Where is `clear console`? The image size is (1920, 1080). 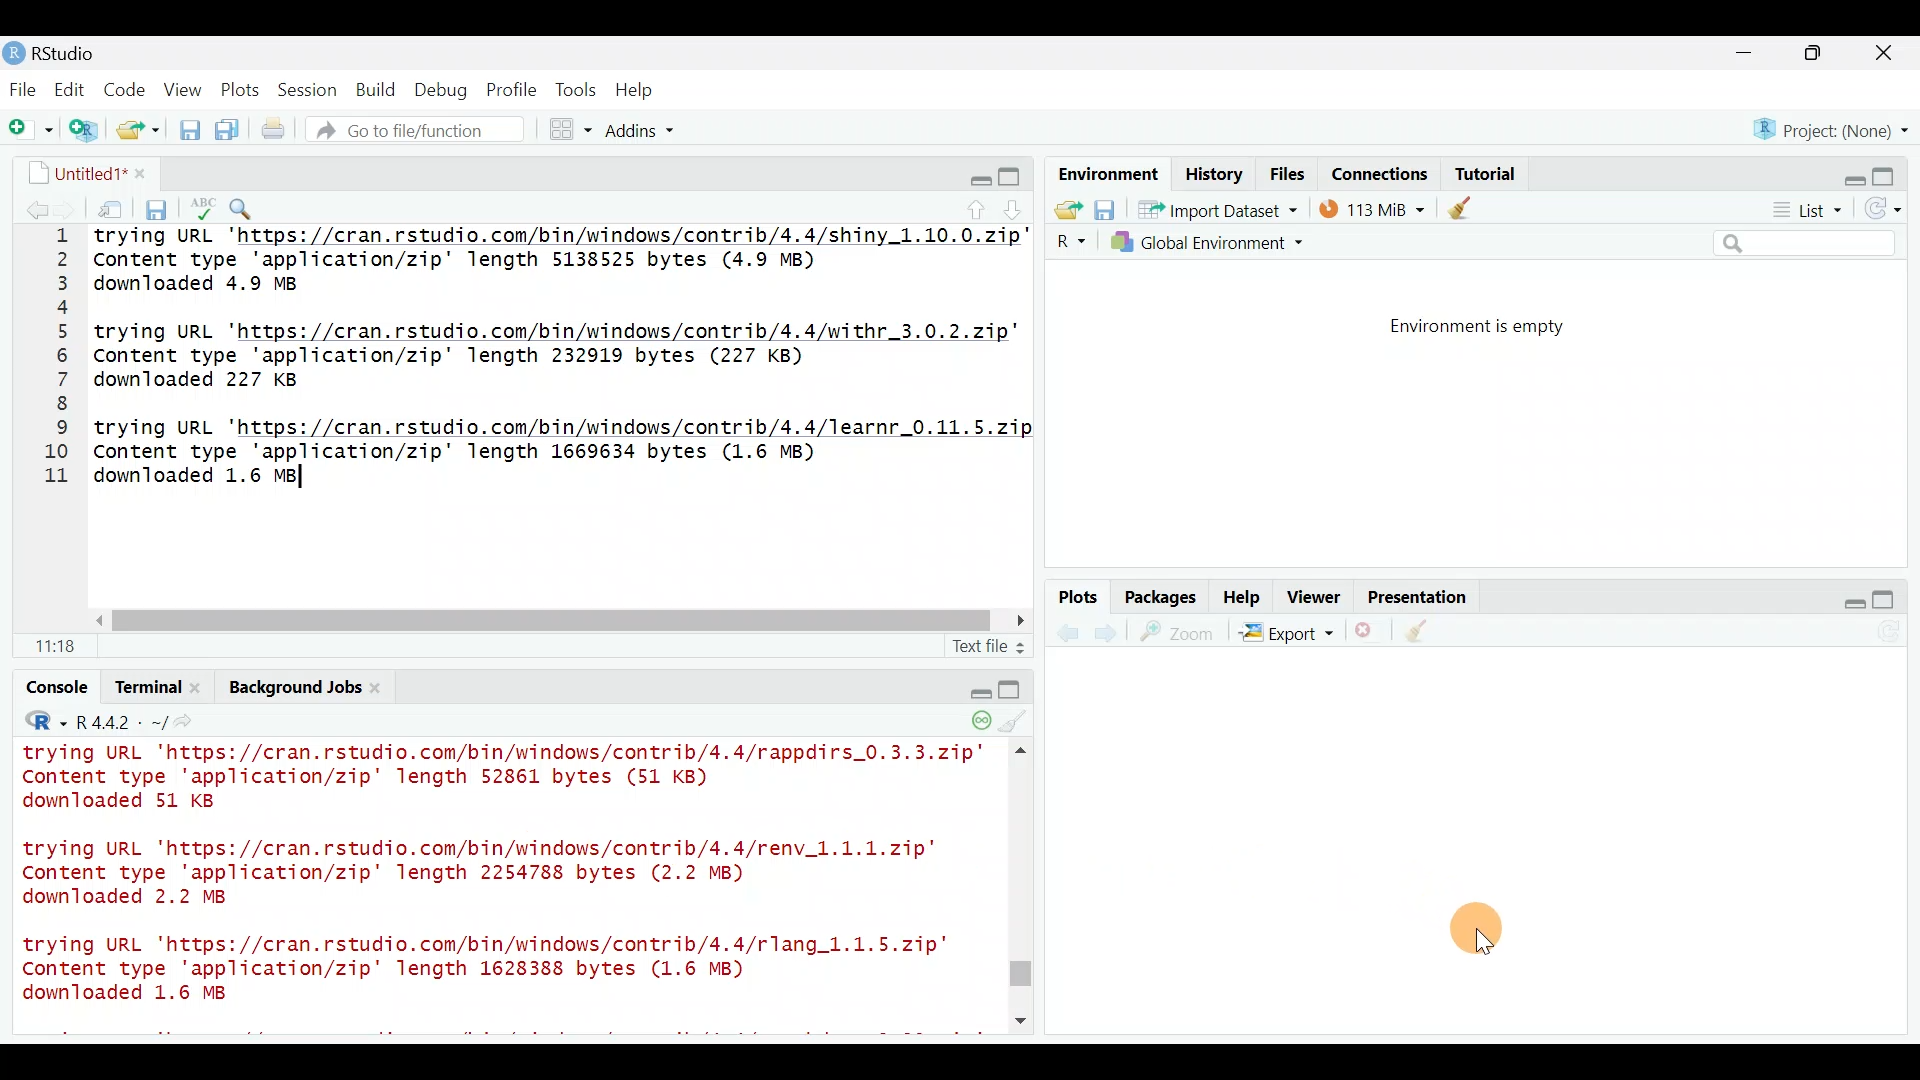
clear console is located at coordinates (1006, 721).